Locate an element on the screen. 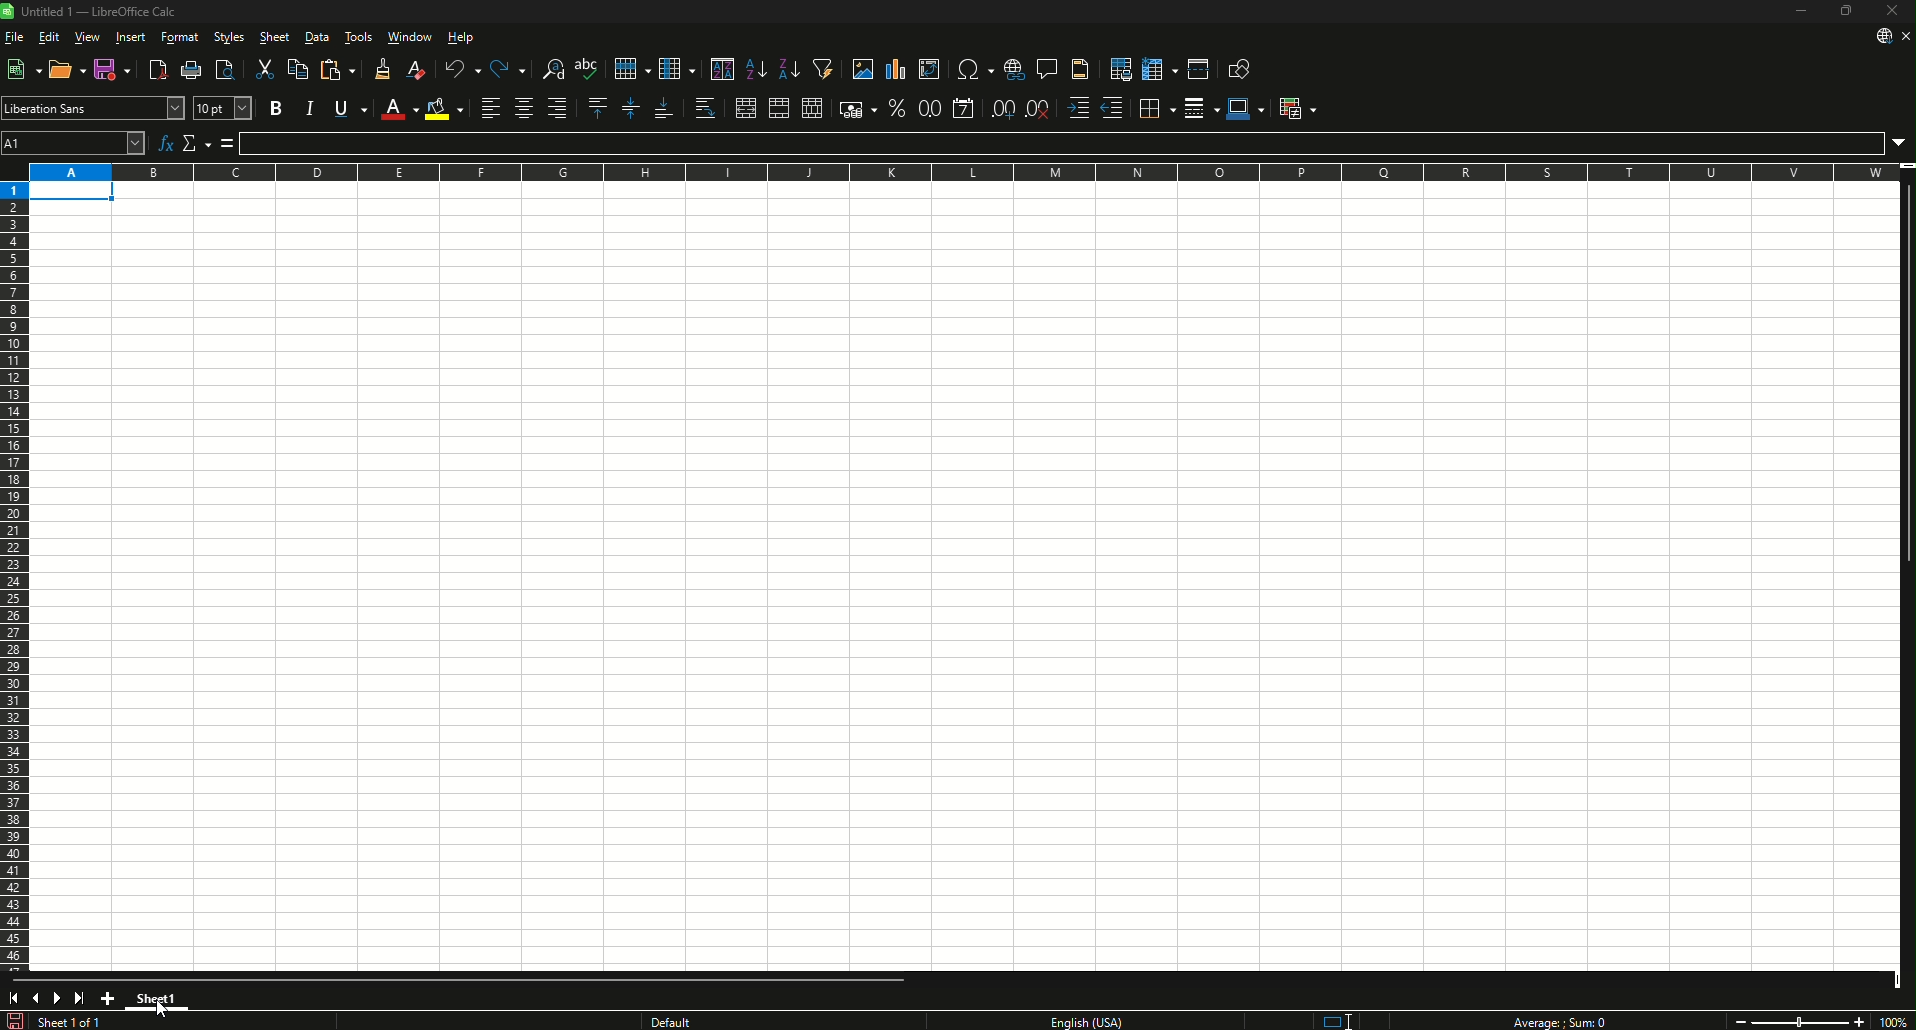 Image resolution: width=1916 pixels, height=1030 pixels. Next slide is located at coordinates (55, 998).